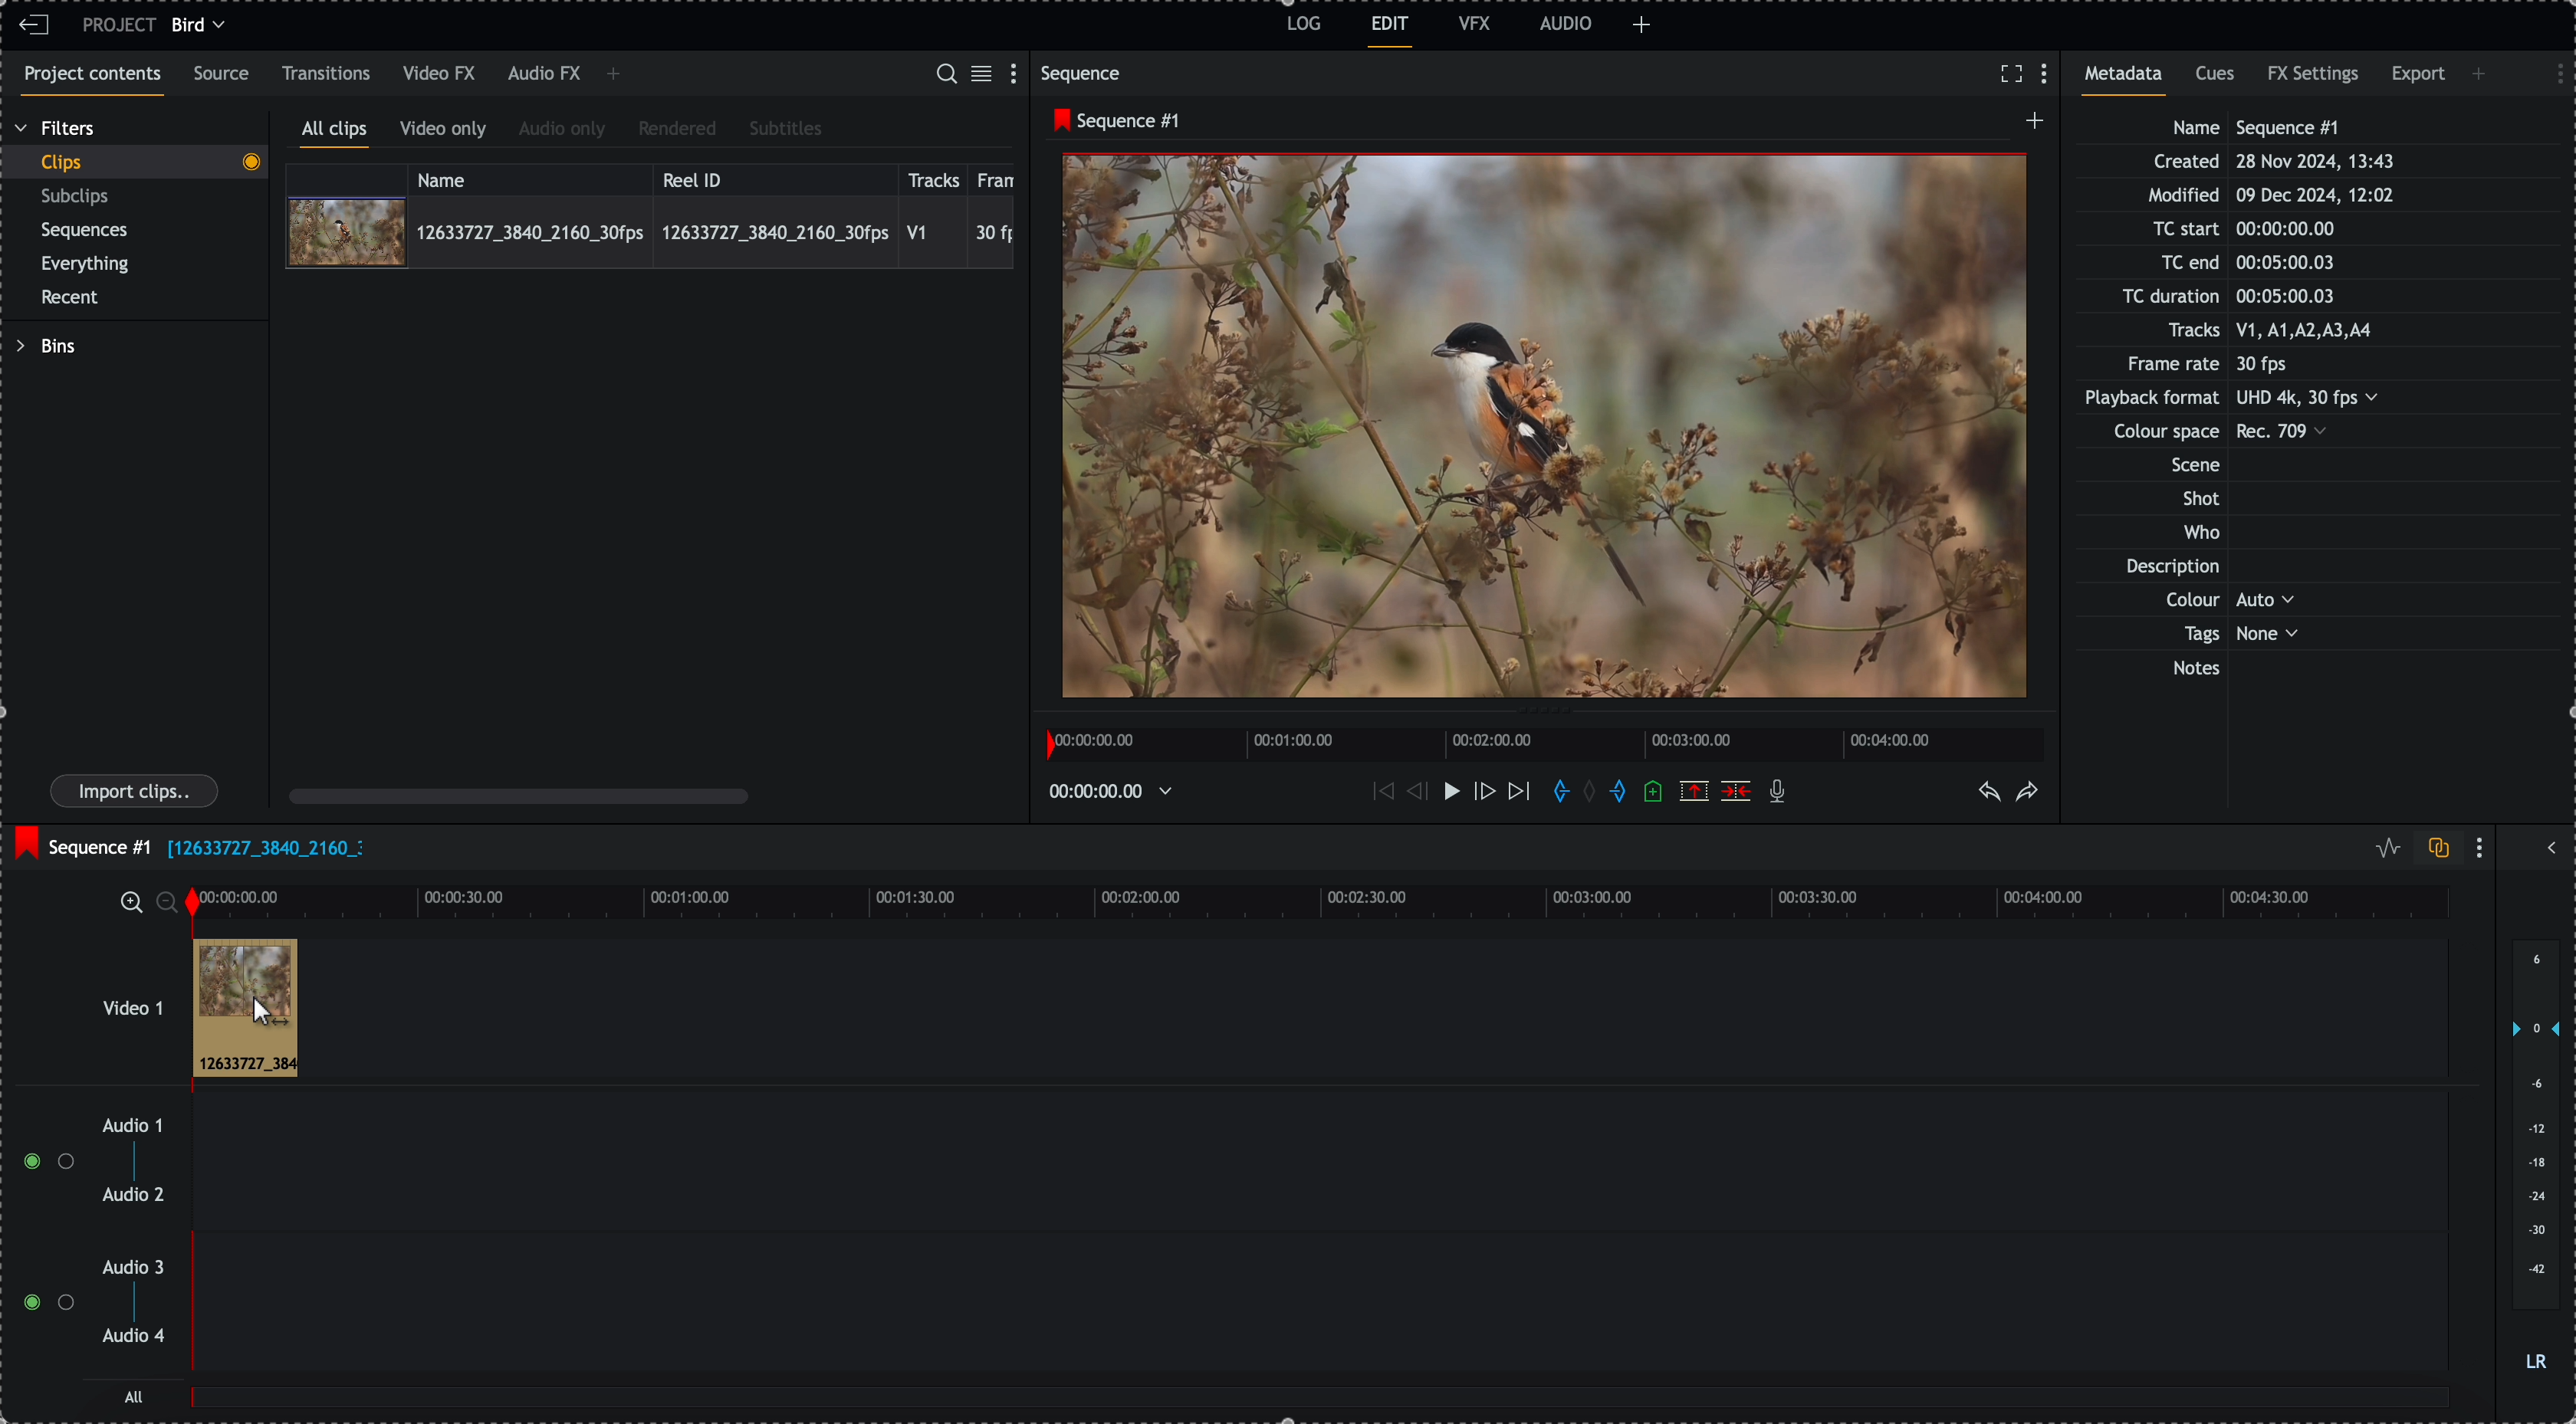 The width and height of the screenshot is (2576, 1424). I want to click on enable tracks, so click(40, 1233).